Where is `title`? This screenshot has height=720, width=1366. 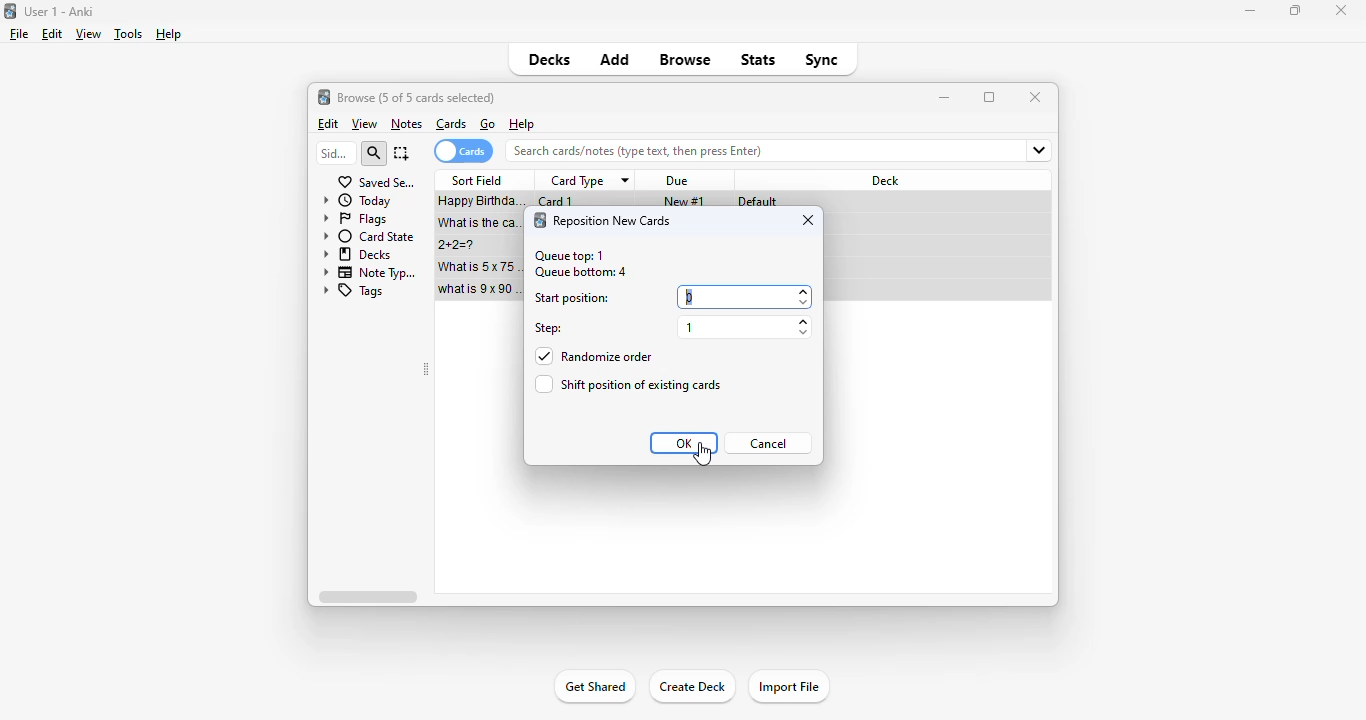 title is located at coordinates (58, 12).